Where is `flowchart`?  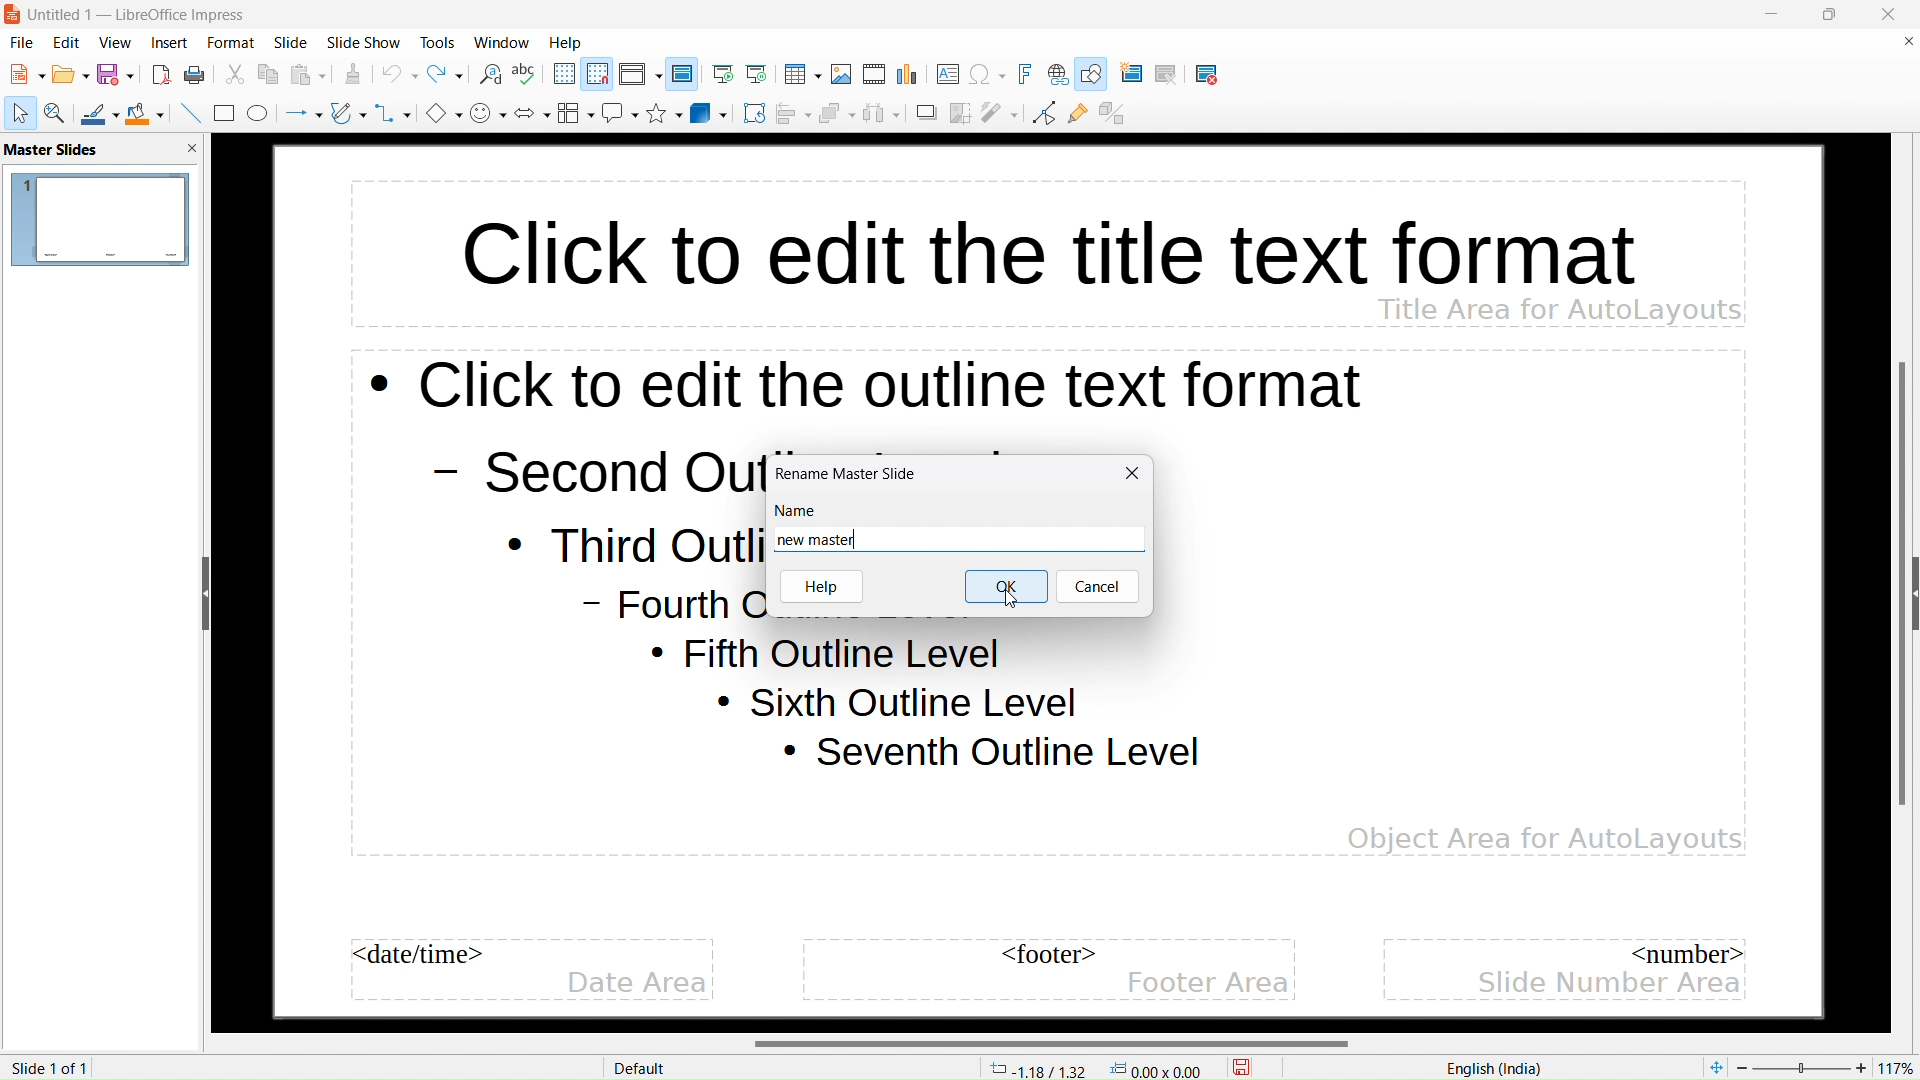 flowchart is located at coordinates (576, 113).